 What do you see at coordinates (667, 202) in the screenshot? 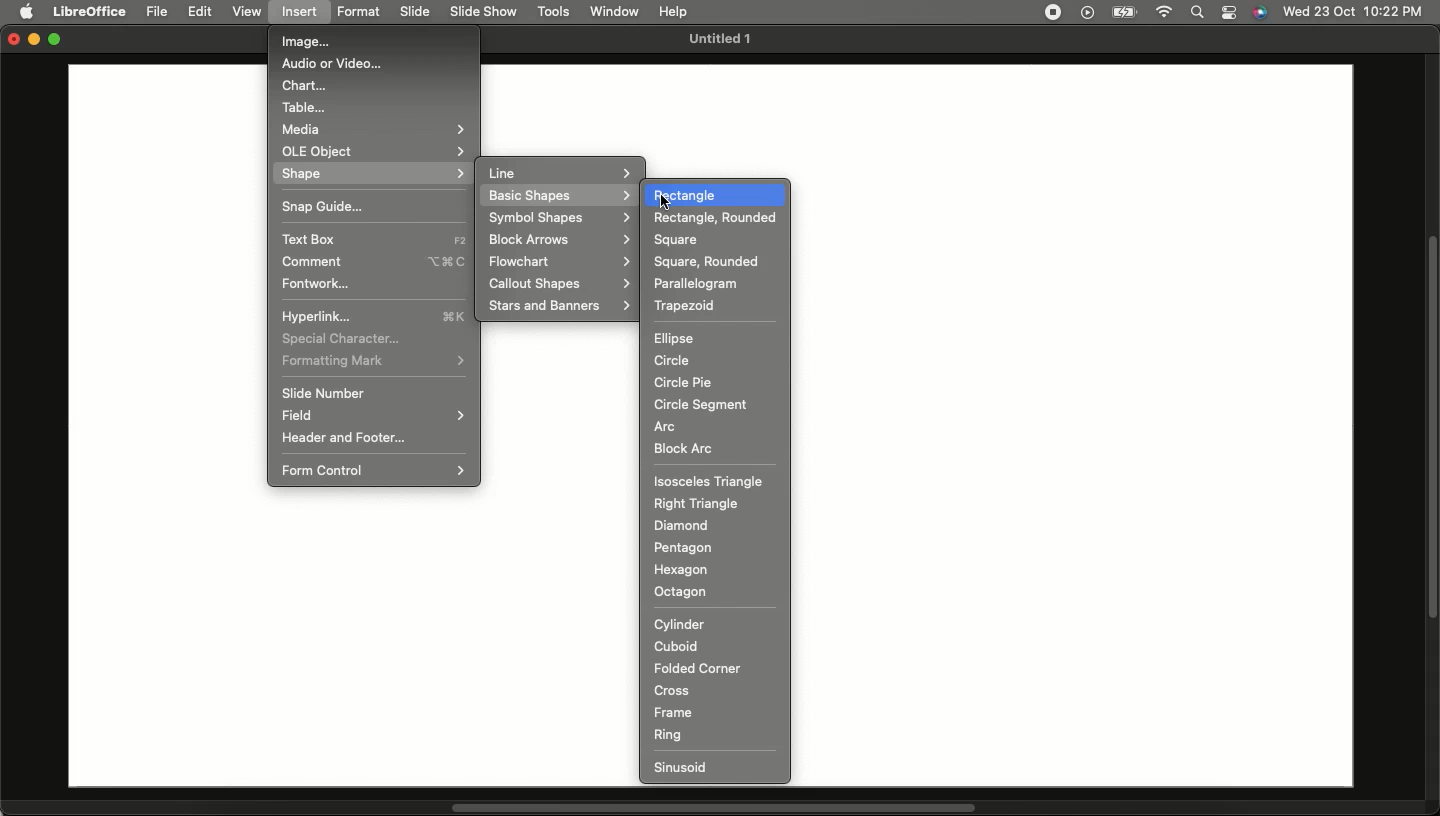
I see `cursor` at bounding box center [667, 202].